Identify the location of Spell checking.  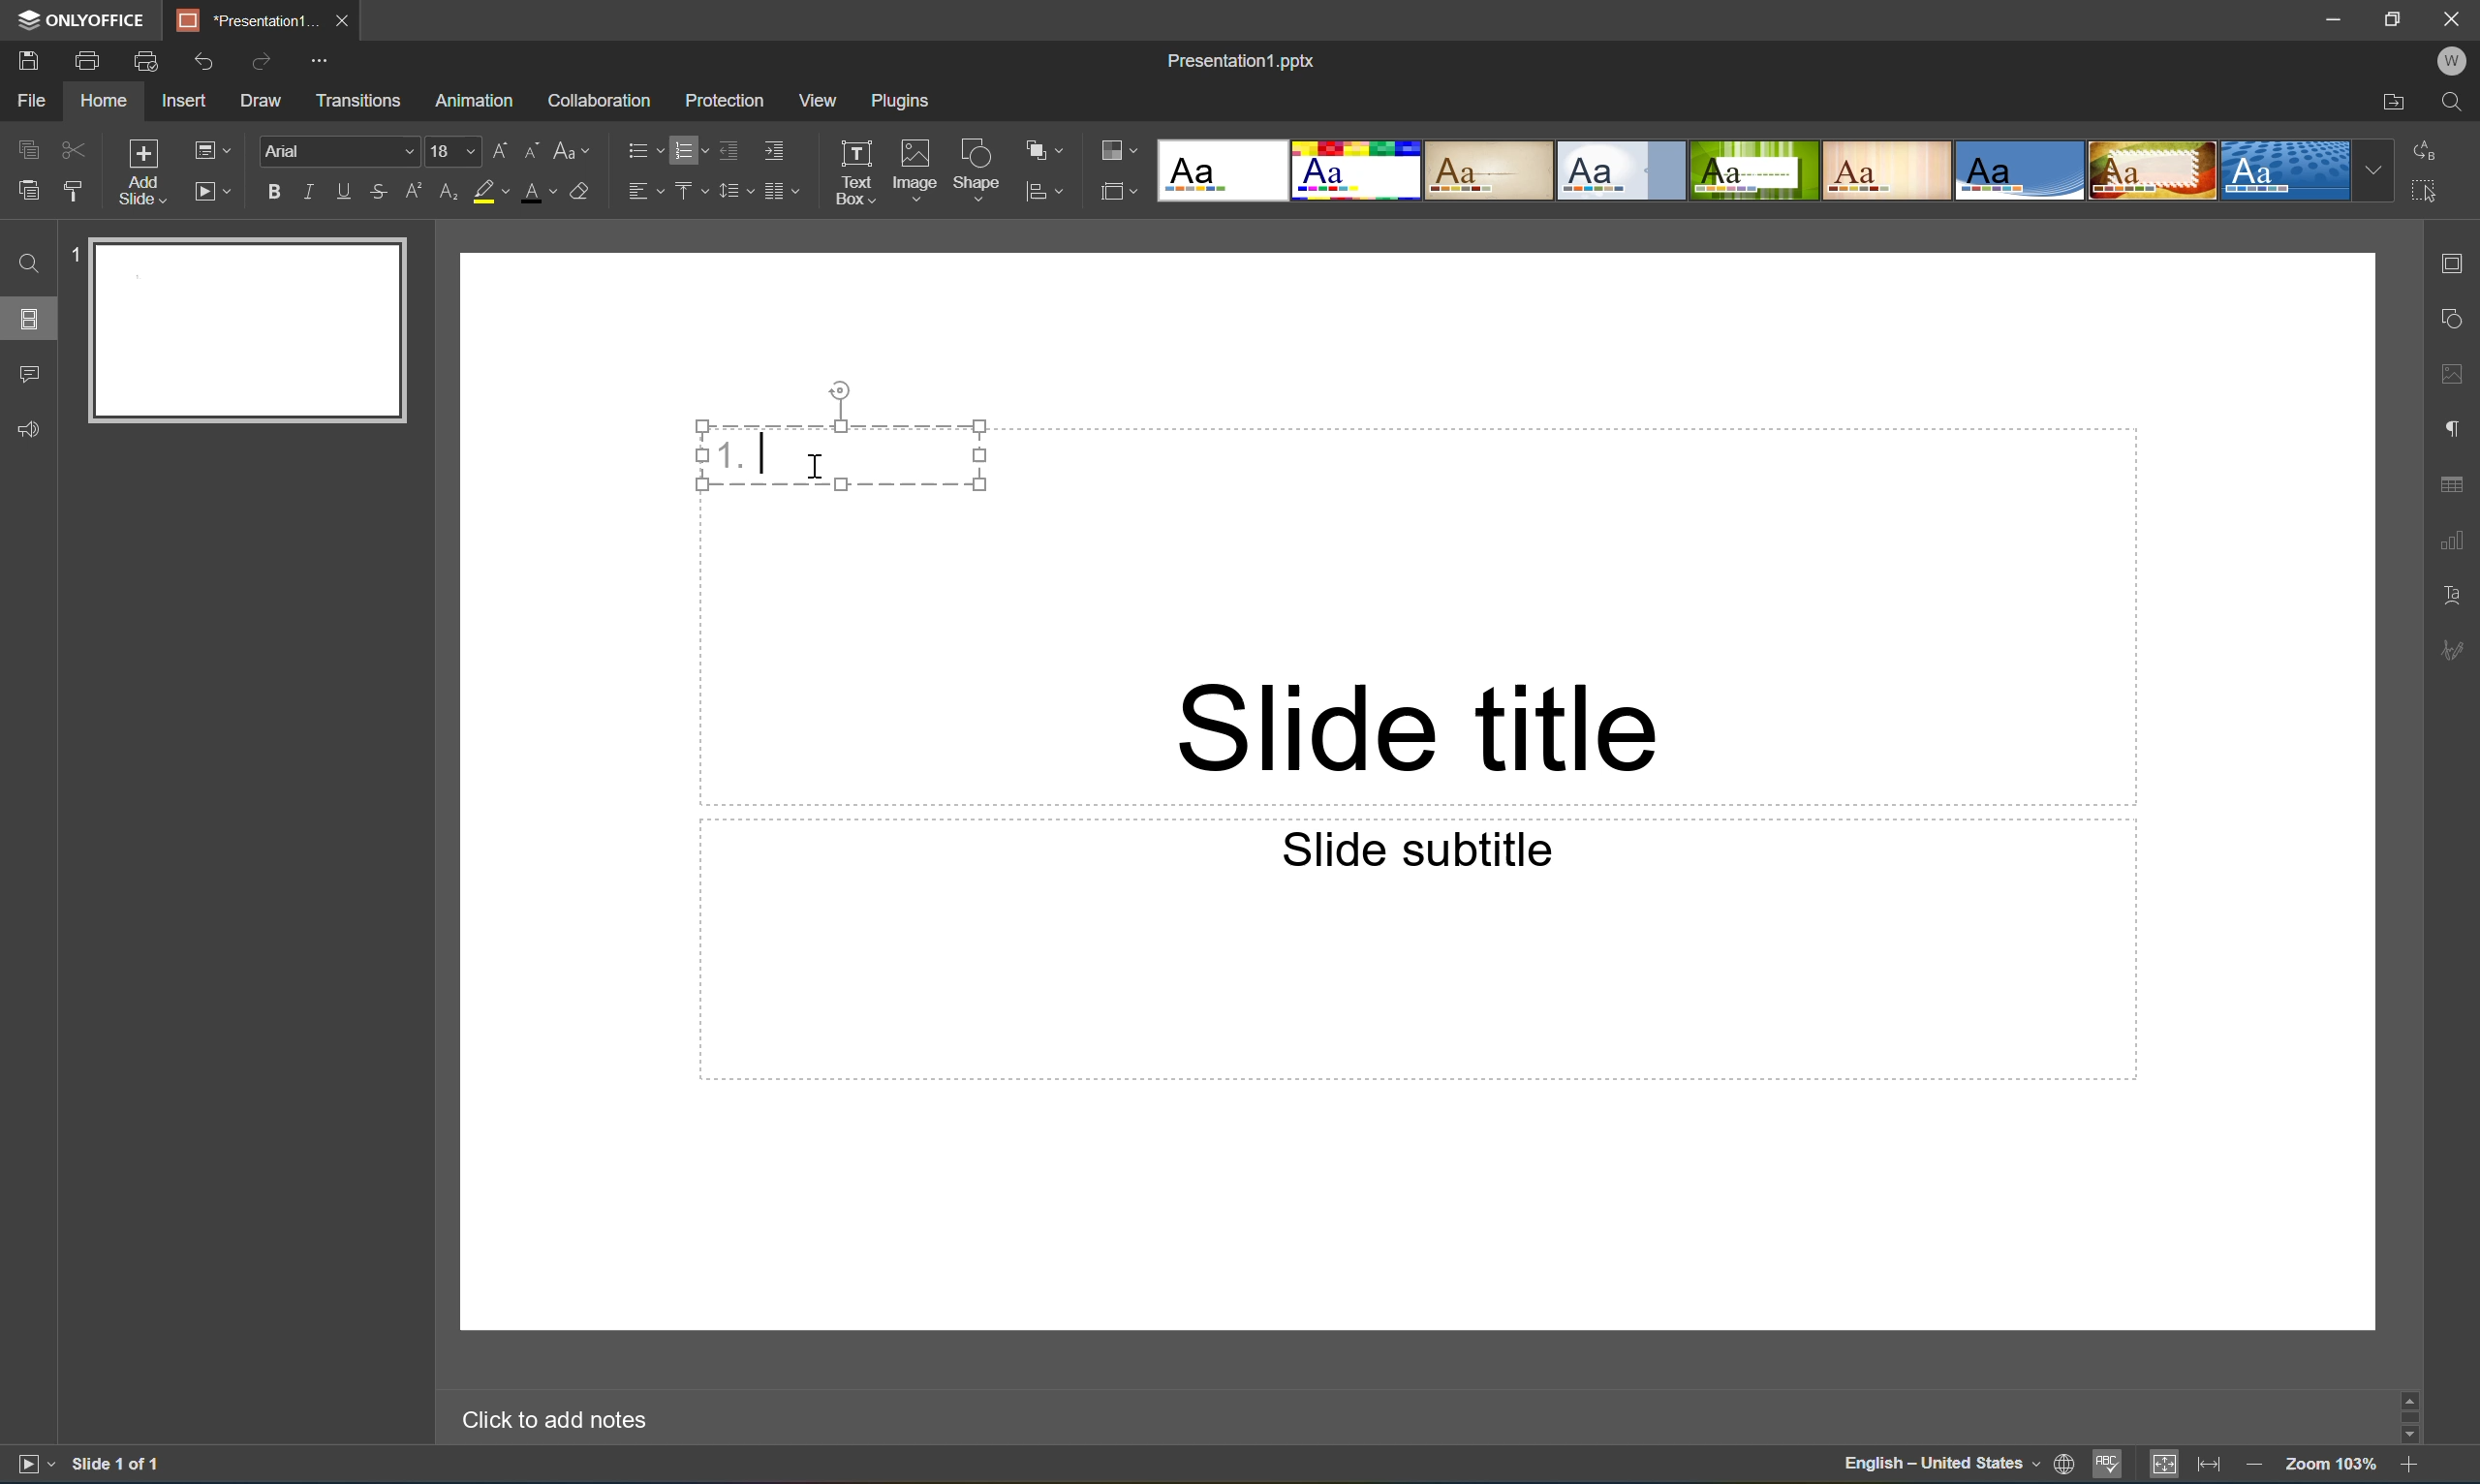
(2107, 1465).